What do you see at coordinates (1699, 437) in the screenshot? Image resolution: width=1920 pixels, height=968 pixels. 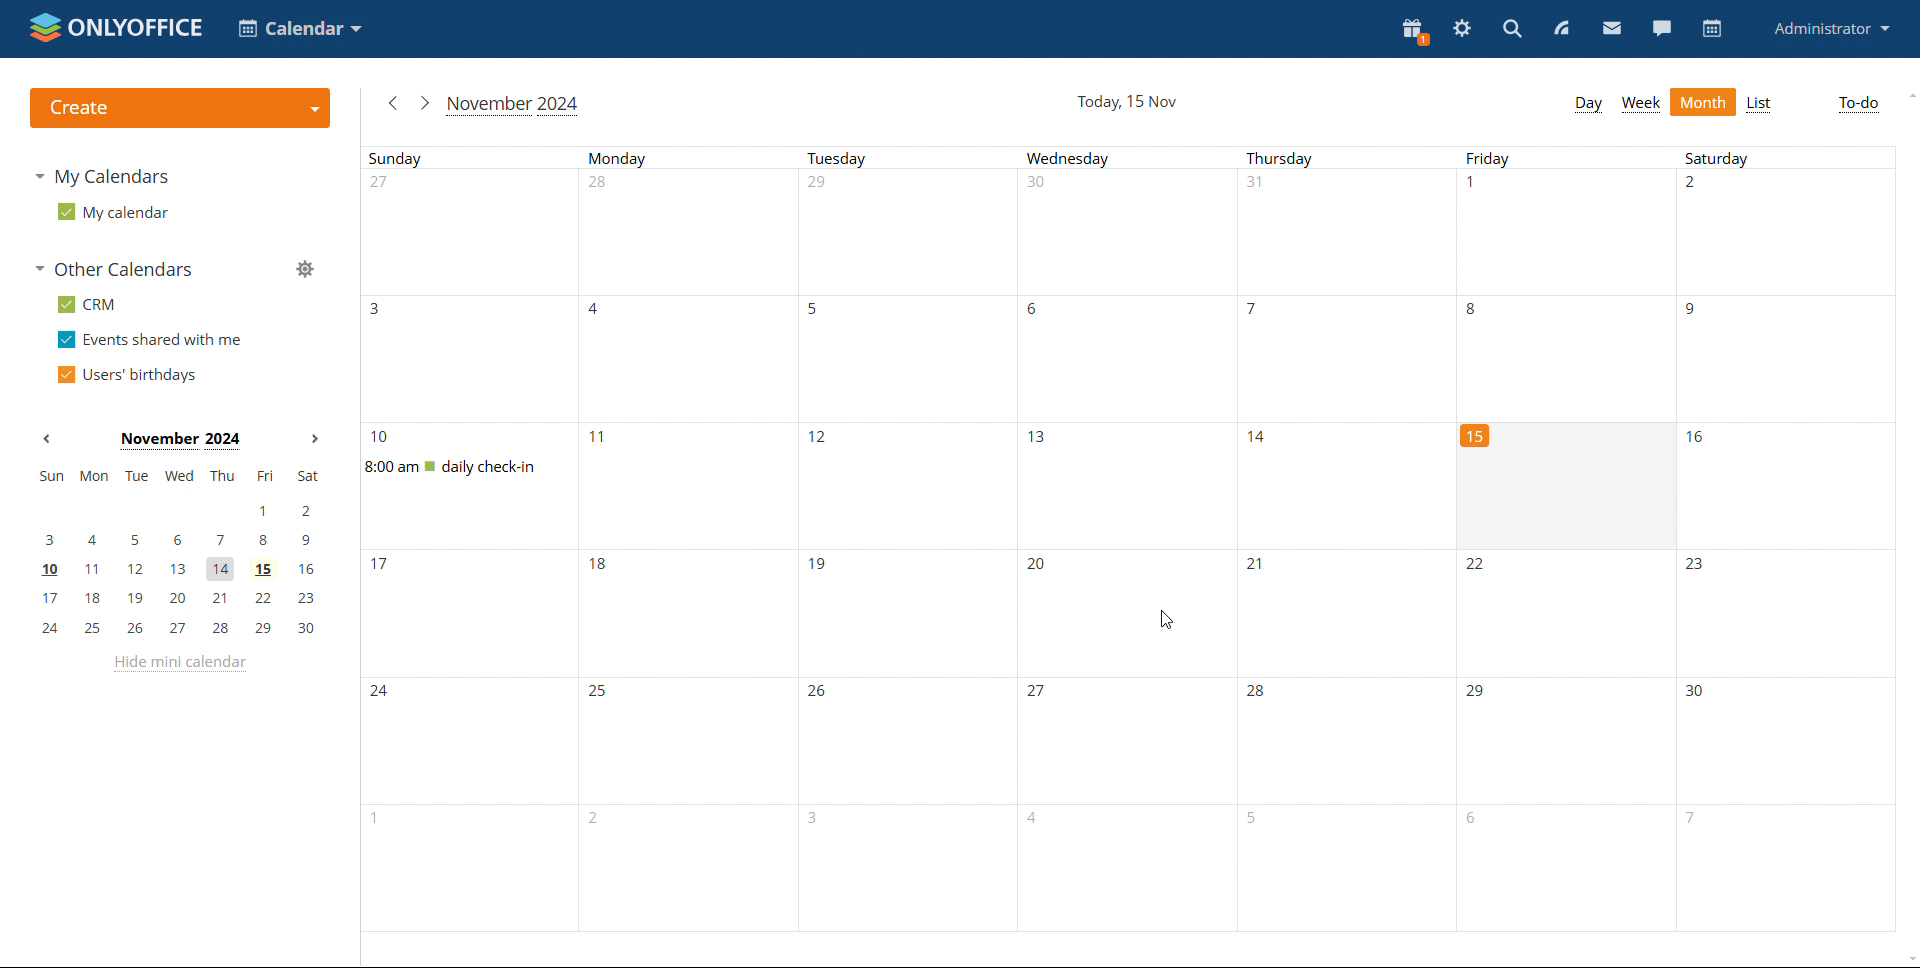 I see `Number` at bounding box center [1699, 437].